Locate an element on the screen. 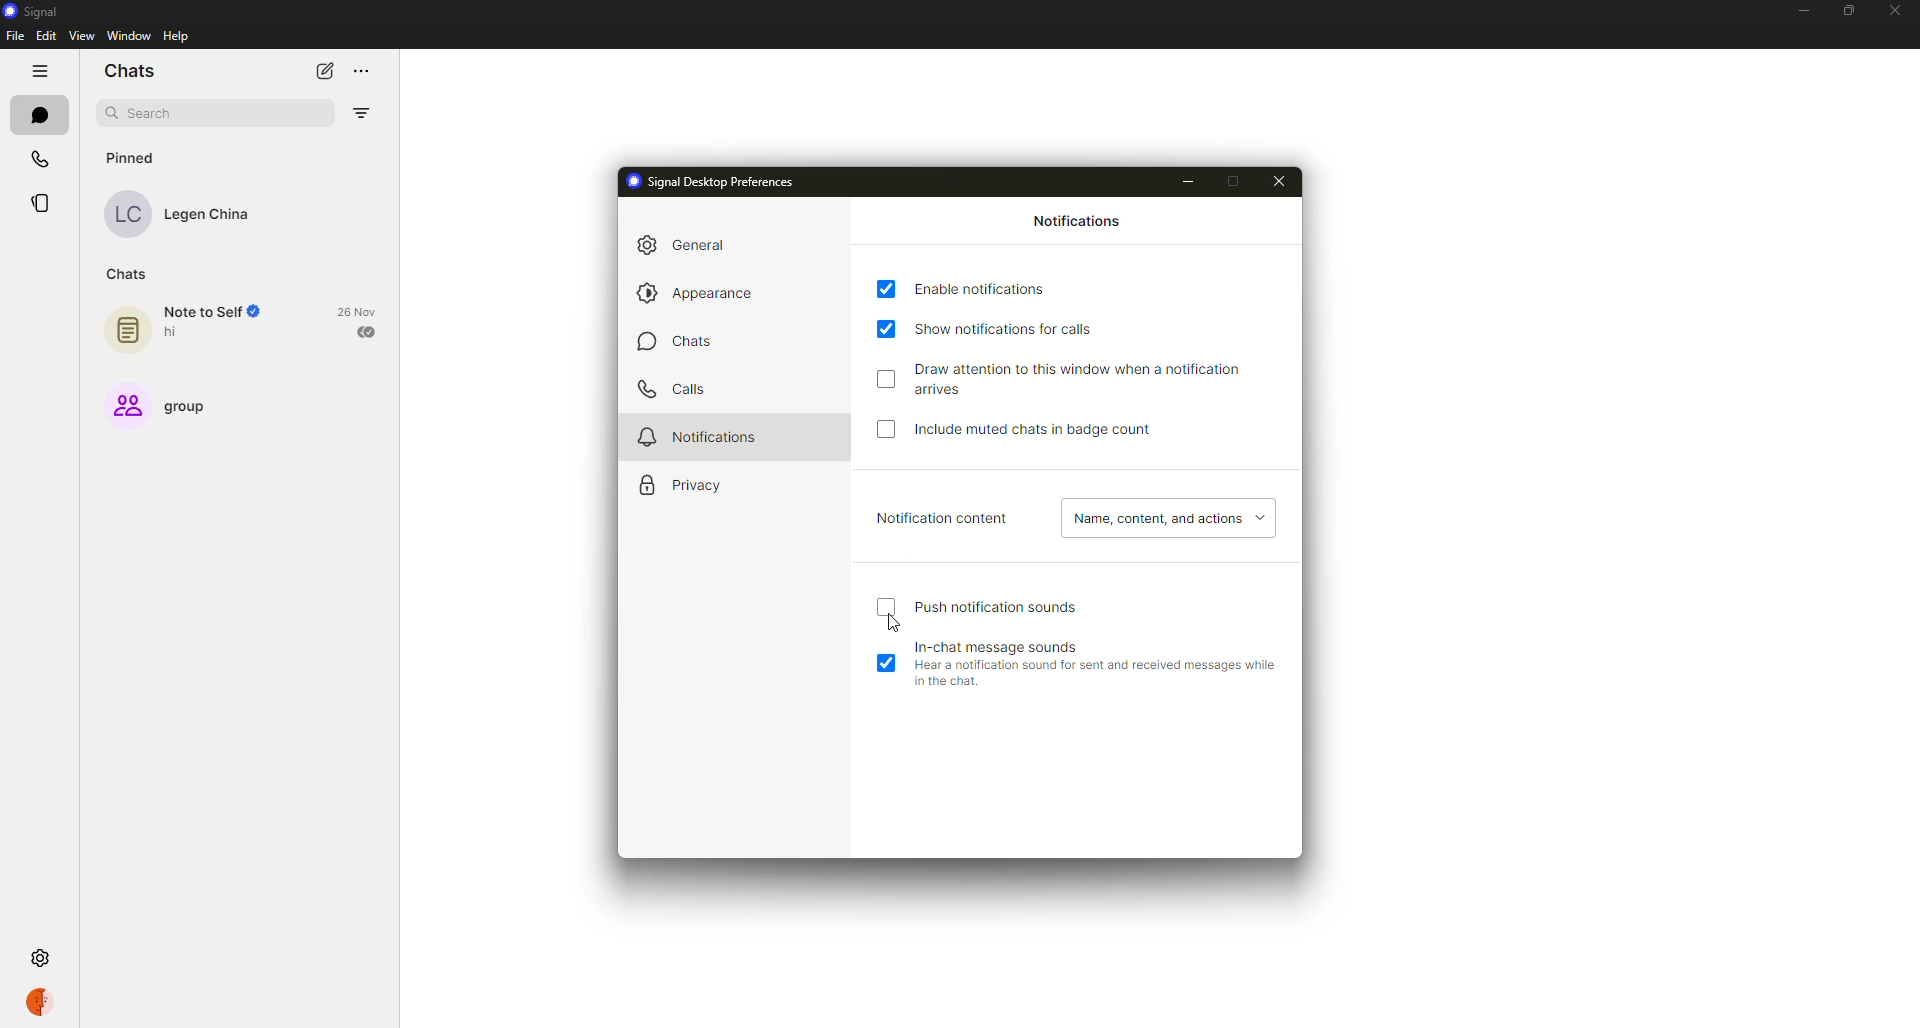  filter is located at coordinates (364, 109).